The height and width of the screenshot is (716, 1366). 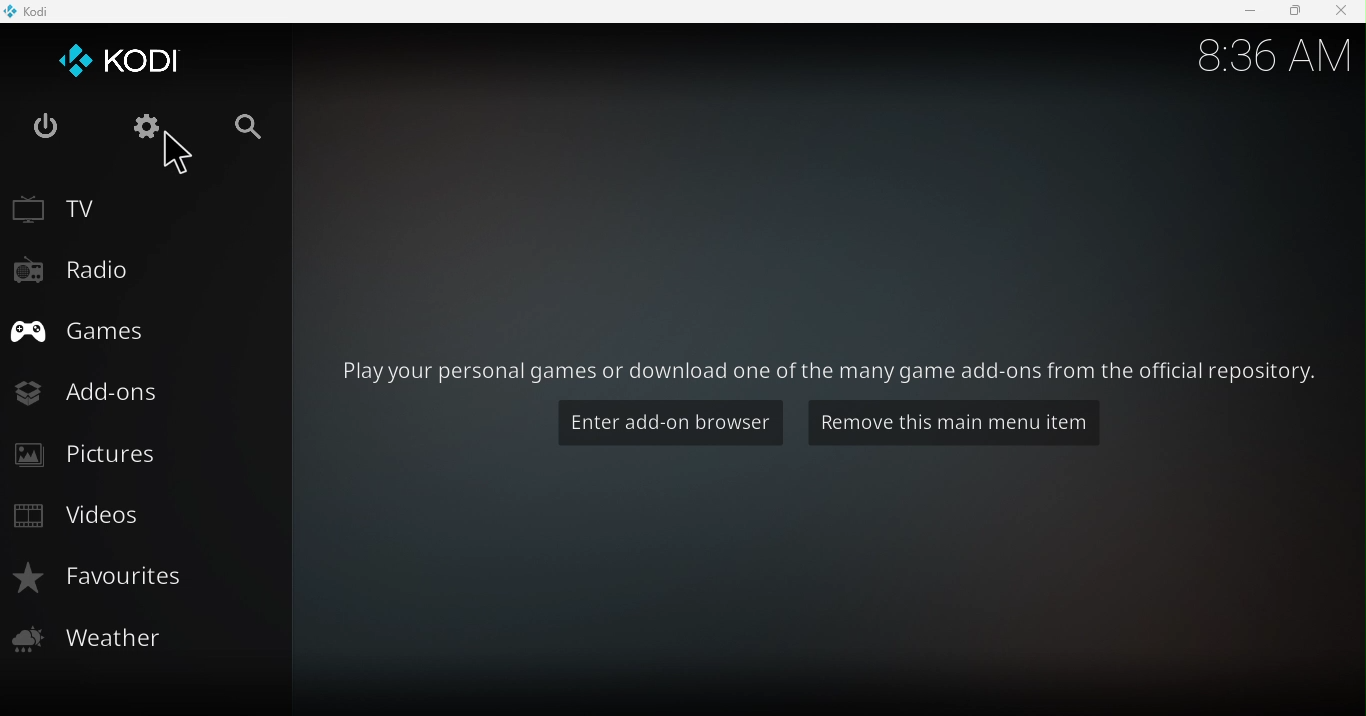 I want to click on Games, so click(x=133, y=328).